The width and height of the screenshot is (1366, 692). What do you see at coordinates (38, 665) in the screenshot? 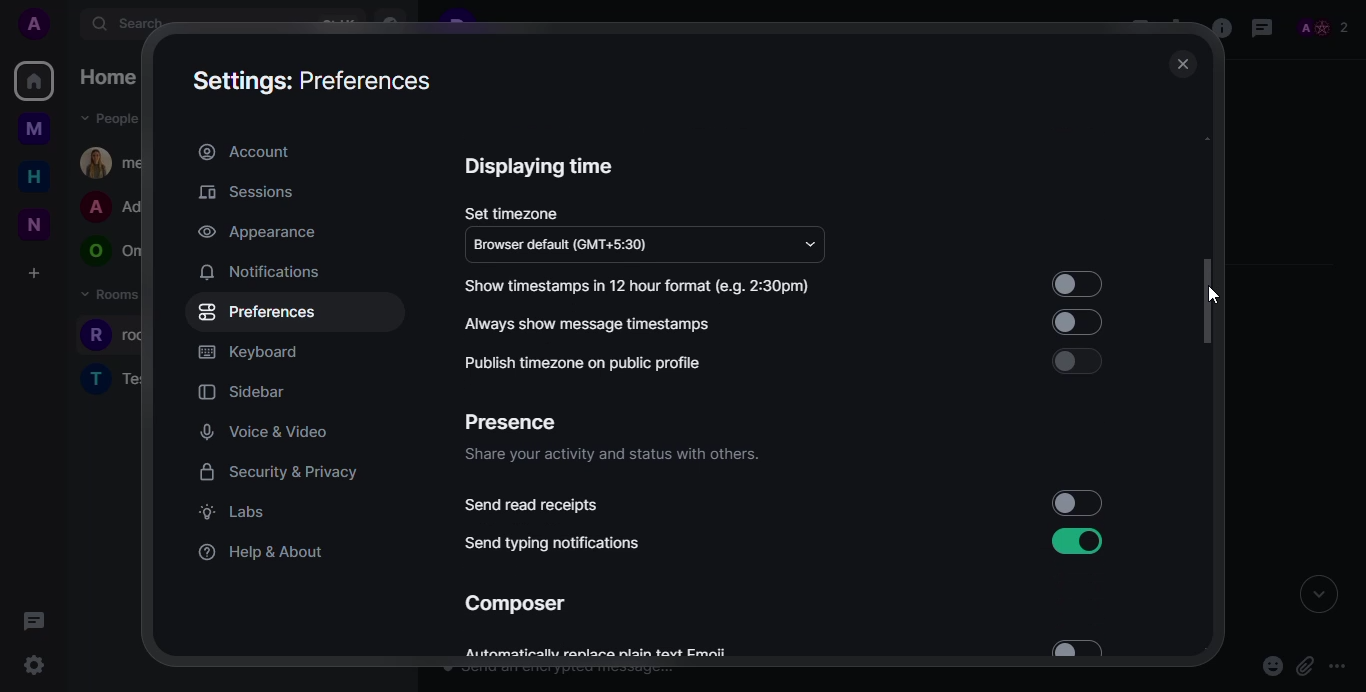
I see `Settings` at bounding box center [38, 665].